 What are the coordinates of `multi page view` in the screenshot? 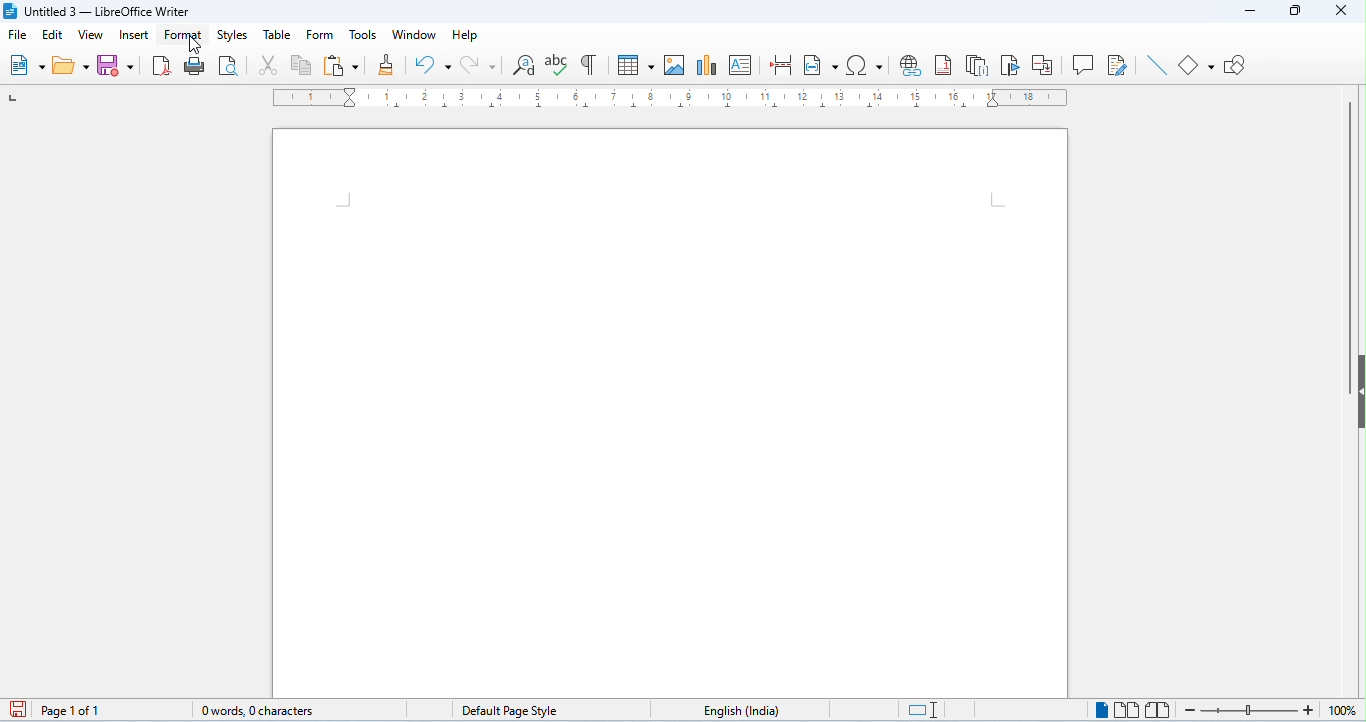 It's located at (1130, 710).